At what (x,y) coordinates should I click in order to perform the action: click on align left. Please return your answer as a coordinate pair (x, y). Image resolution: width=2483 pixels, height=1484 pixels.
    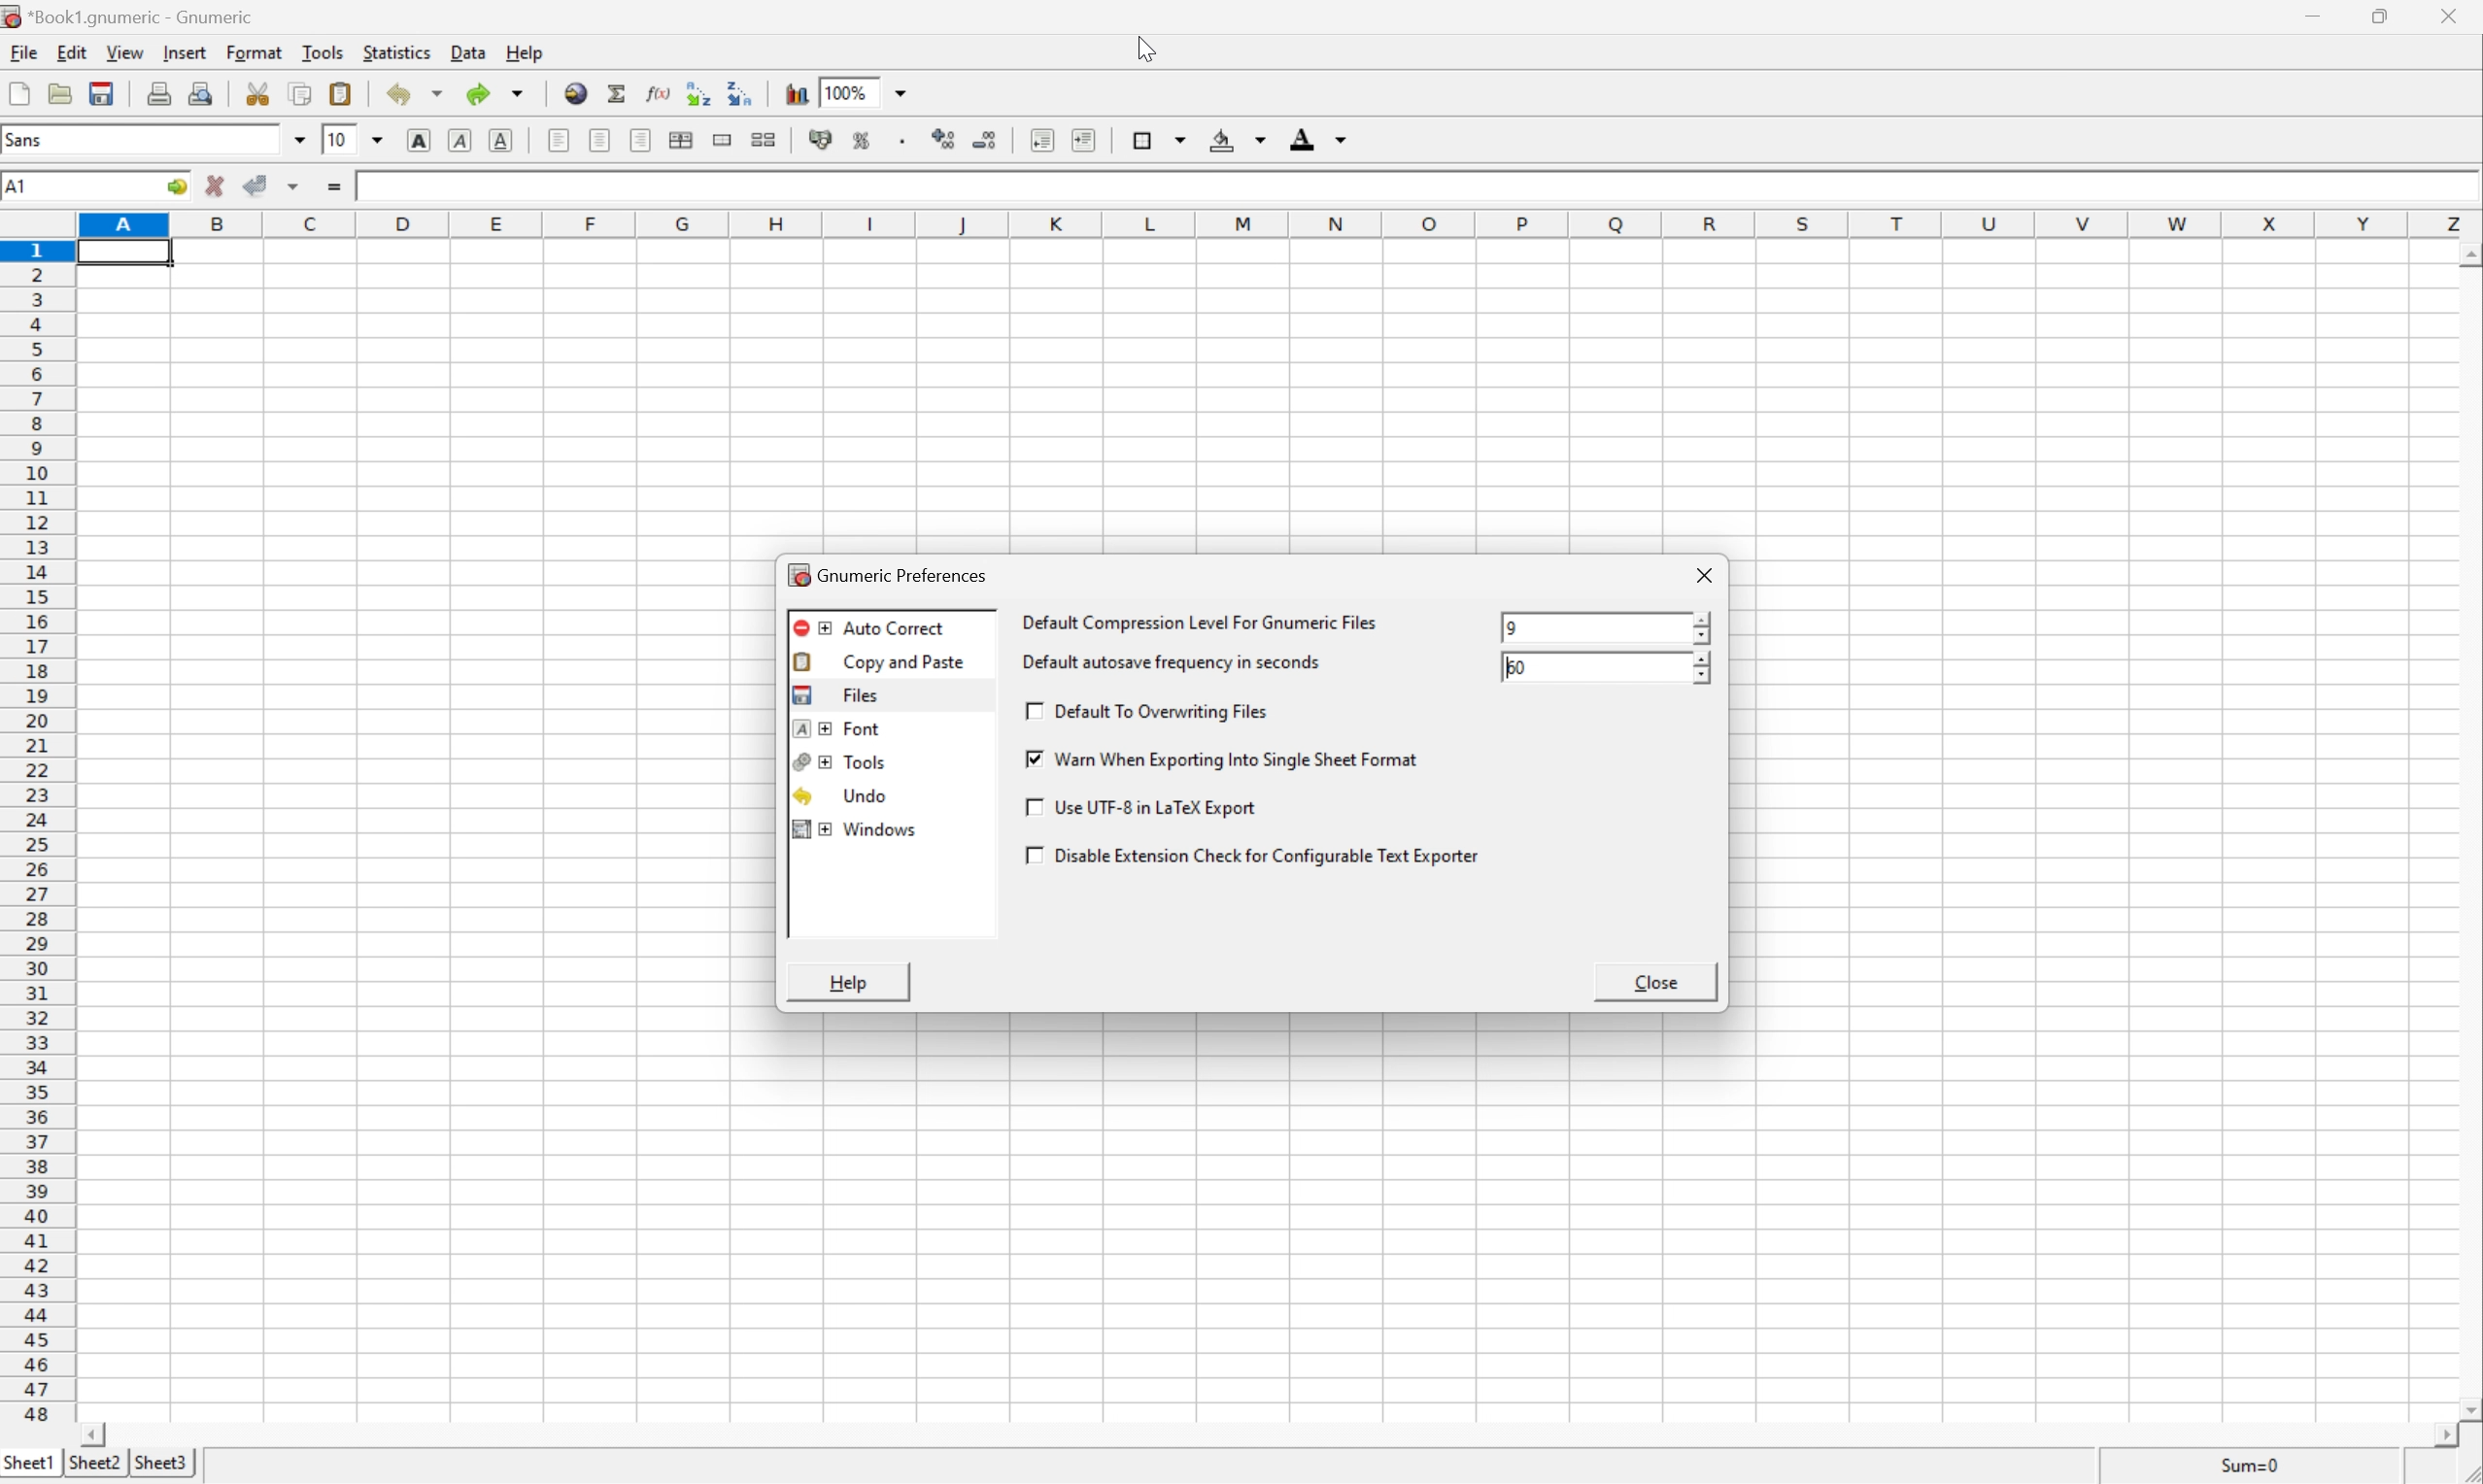
    Looking at the image, I should click on (559, 140).